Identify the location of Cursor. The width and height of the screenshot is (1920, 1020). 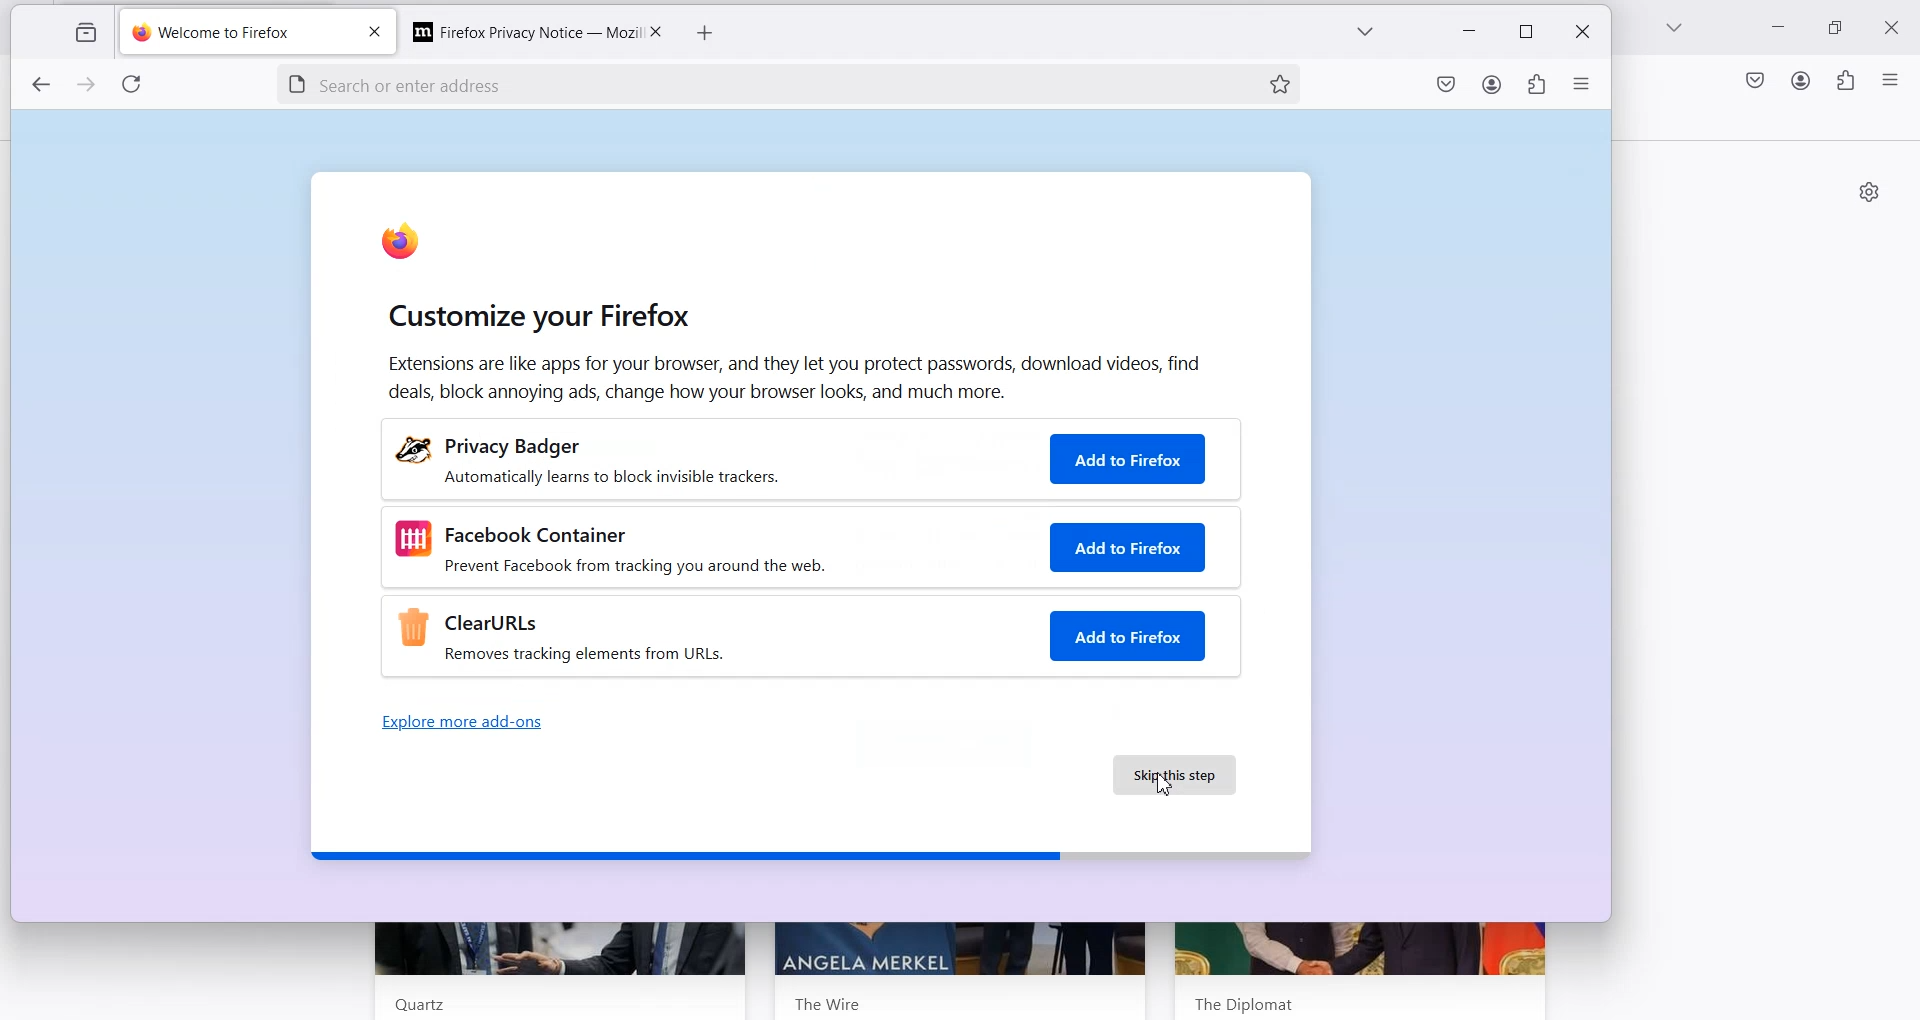
(1164, 781).